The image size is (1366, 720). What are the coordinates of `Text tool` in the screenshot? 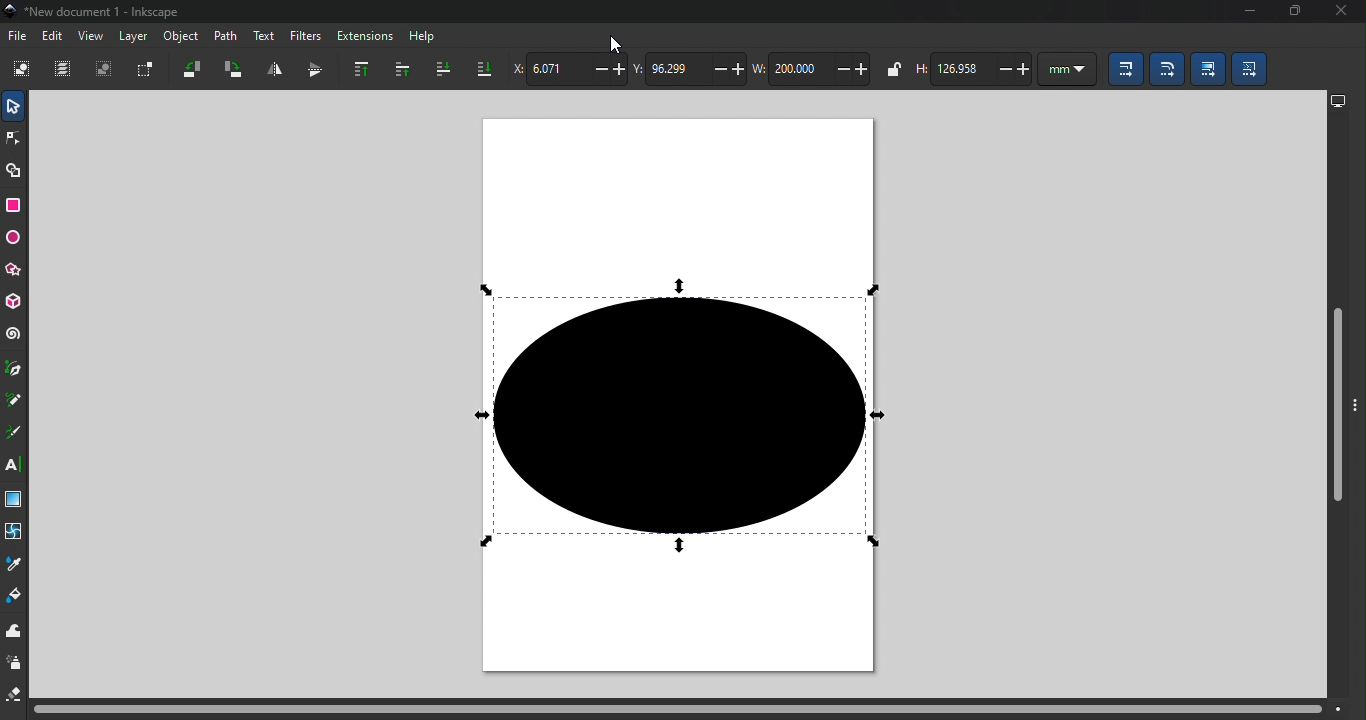 It's located at (15, 467).